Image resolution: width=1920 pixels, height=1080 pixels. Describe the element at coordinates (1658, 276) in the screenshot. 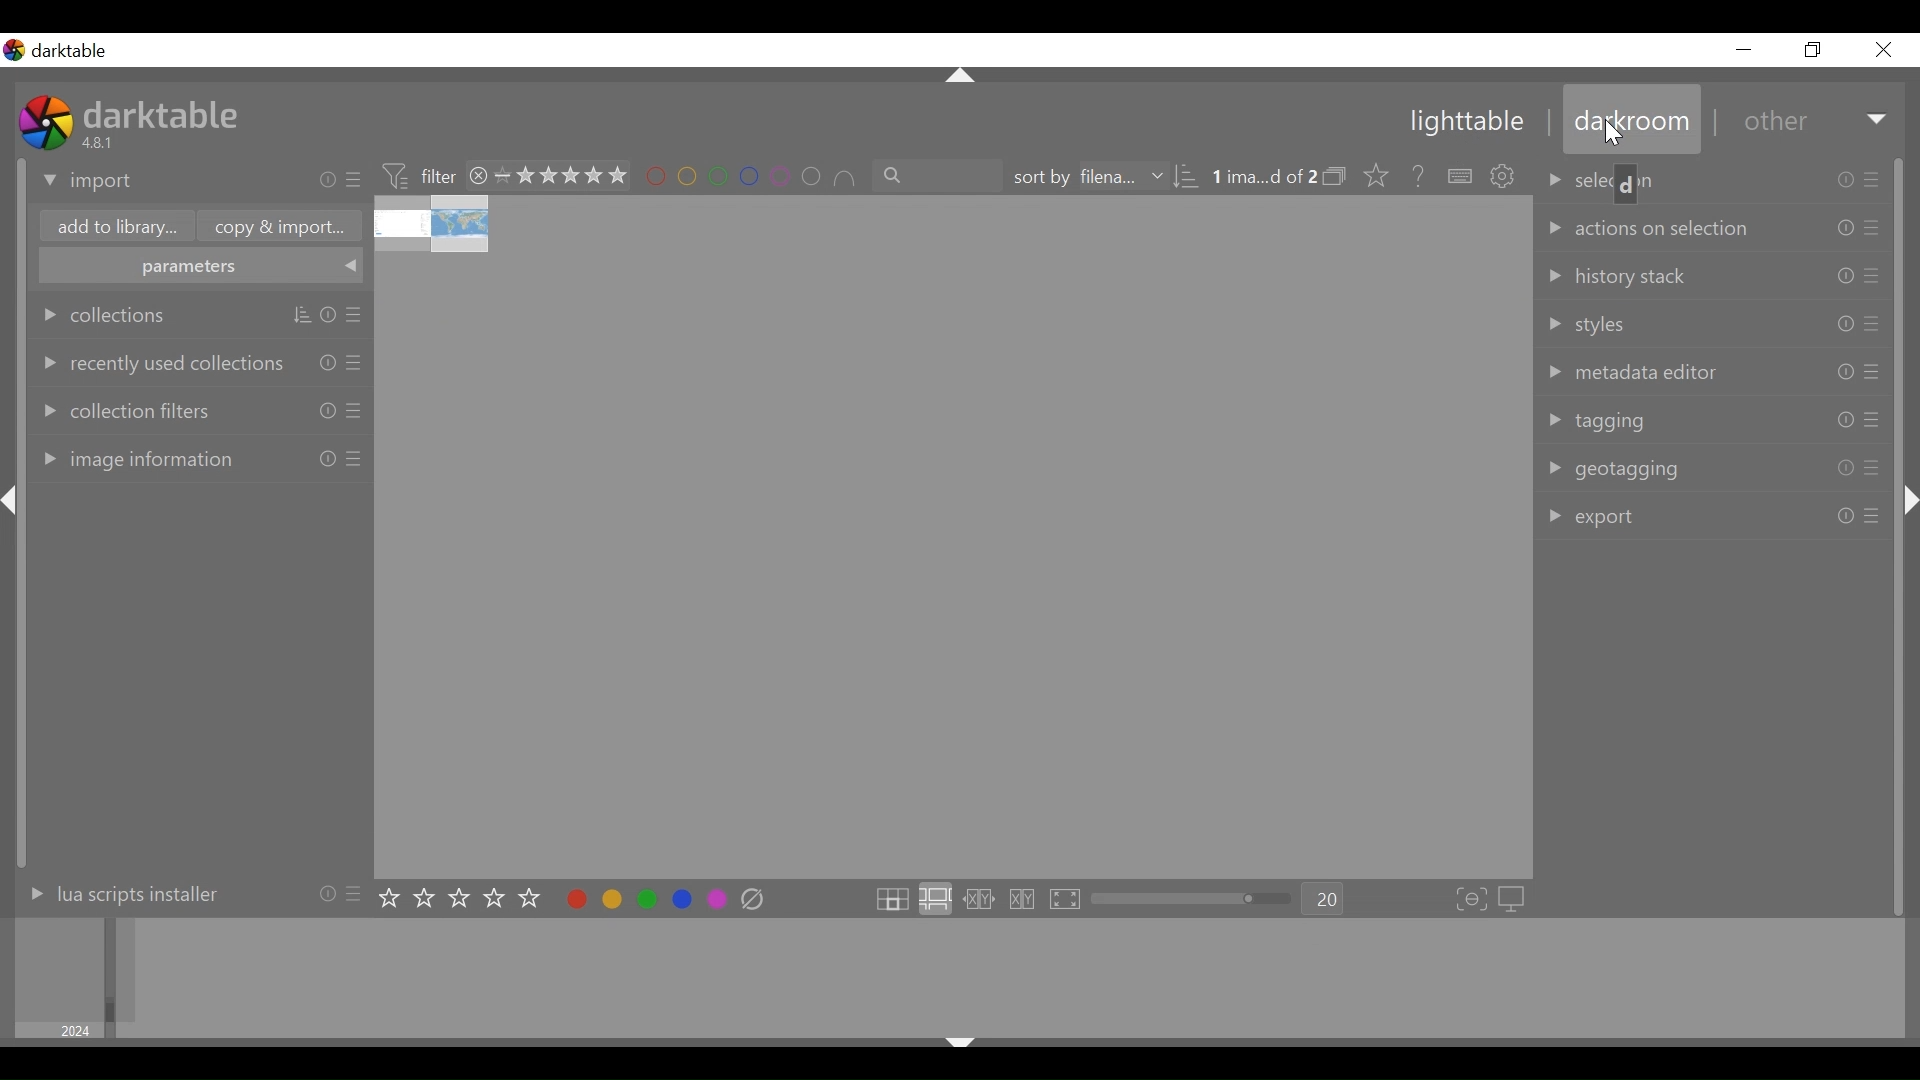

I see `history stack` at that location.